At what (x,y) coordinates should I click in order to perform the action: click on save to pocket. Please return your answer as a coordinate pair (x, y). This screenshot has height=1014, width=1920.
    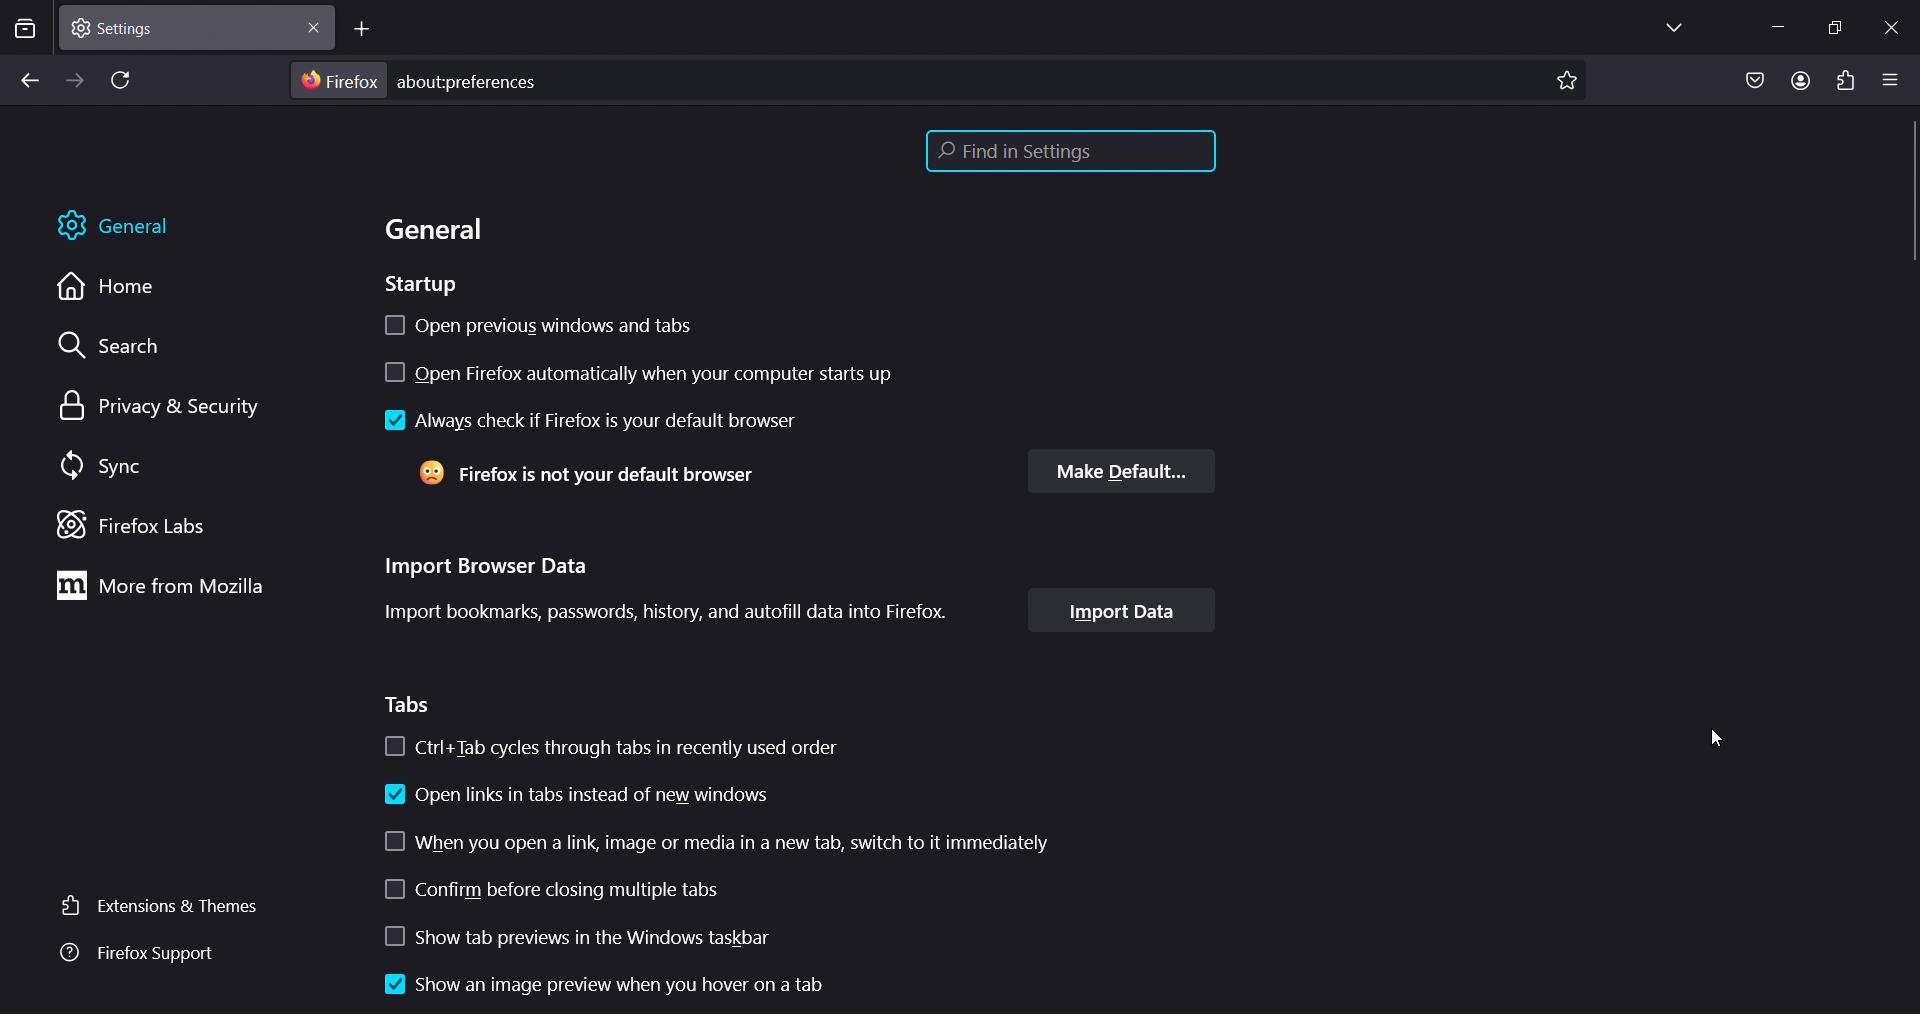
    Looking at the image, I should click on (1750, 81).